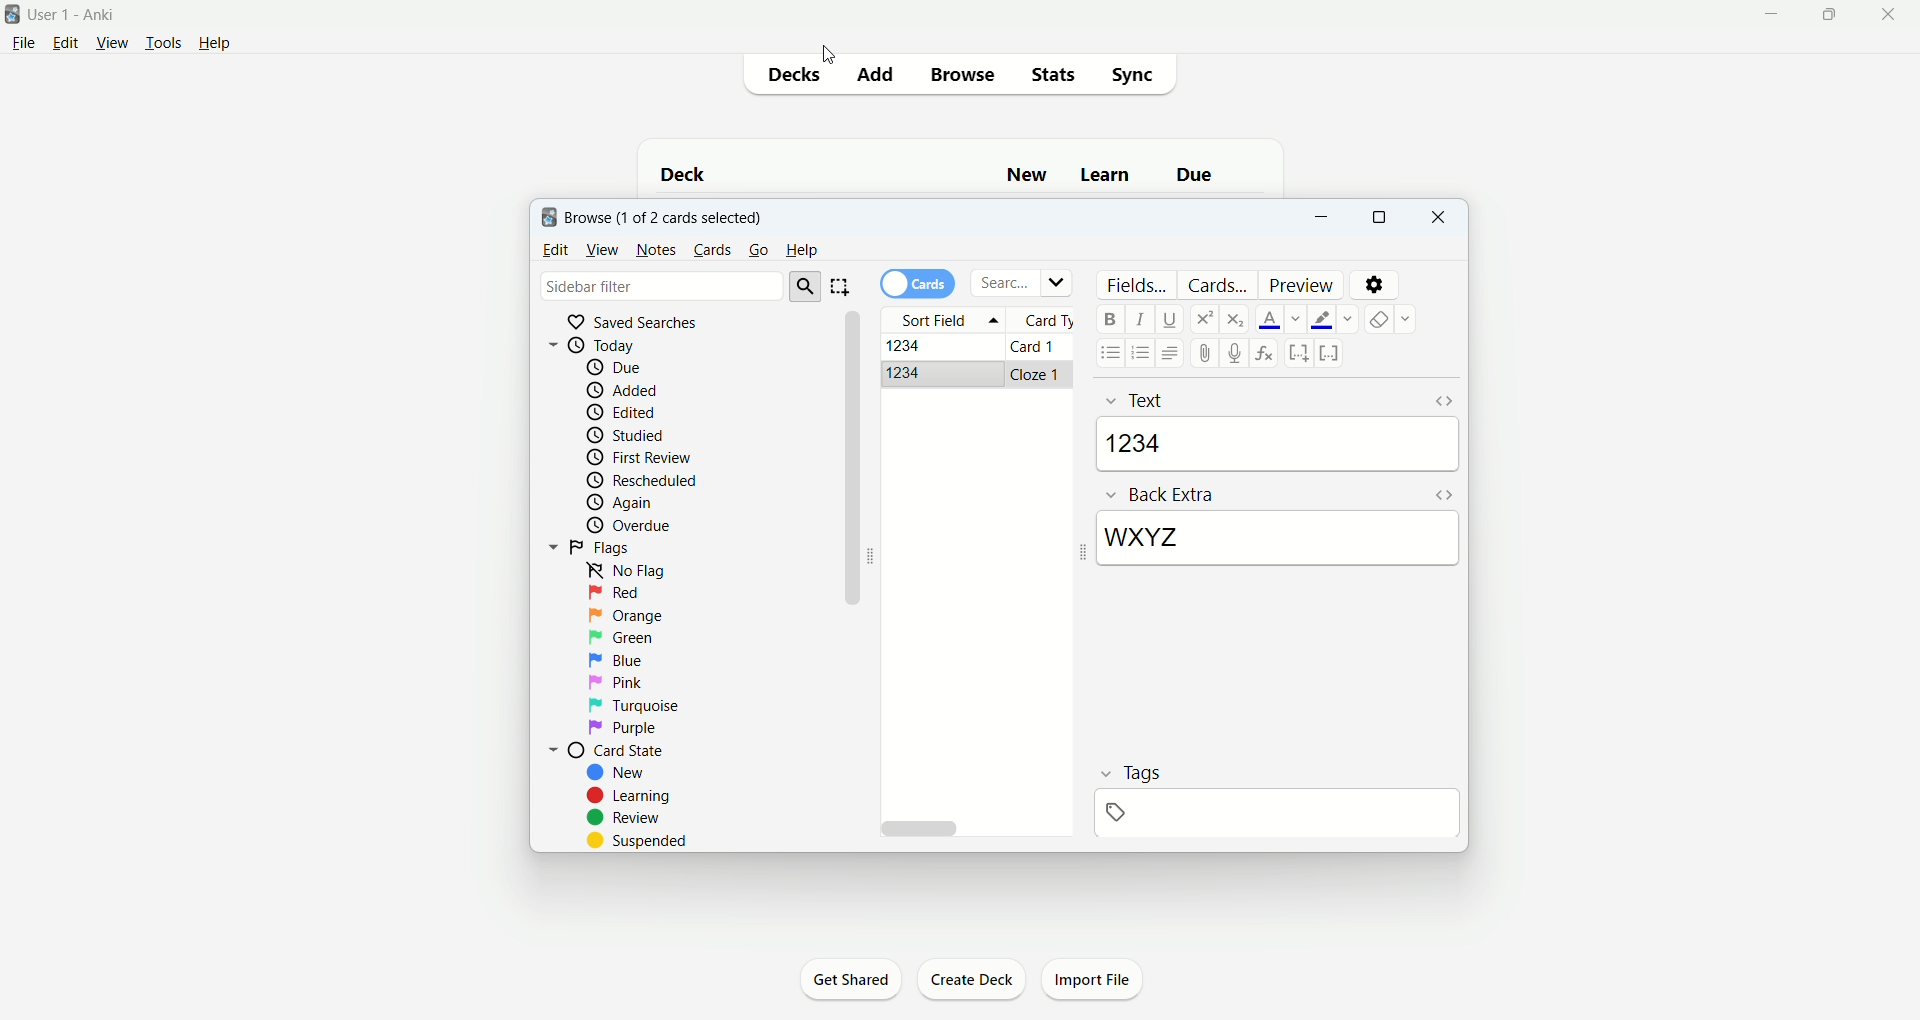 Image resolution: width=1920 pixels, height=1020 pixels. What do you see at coordinates (757, 250) in the screenshot?
I see `go` at bounding box center [757, 250].